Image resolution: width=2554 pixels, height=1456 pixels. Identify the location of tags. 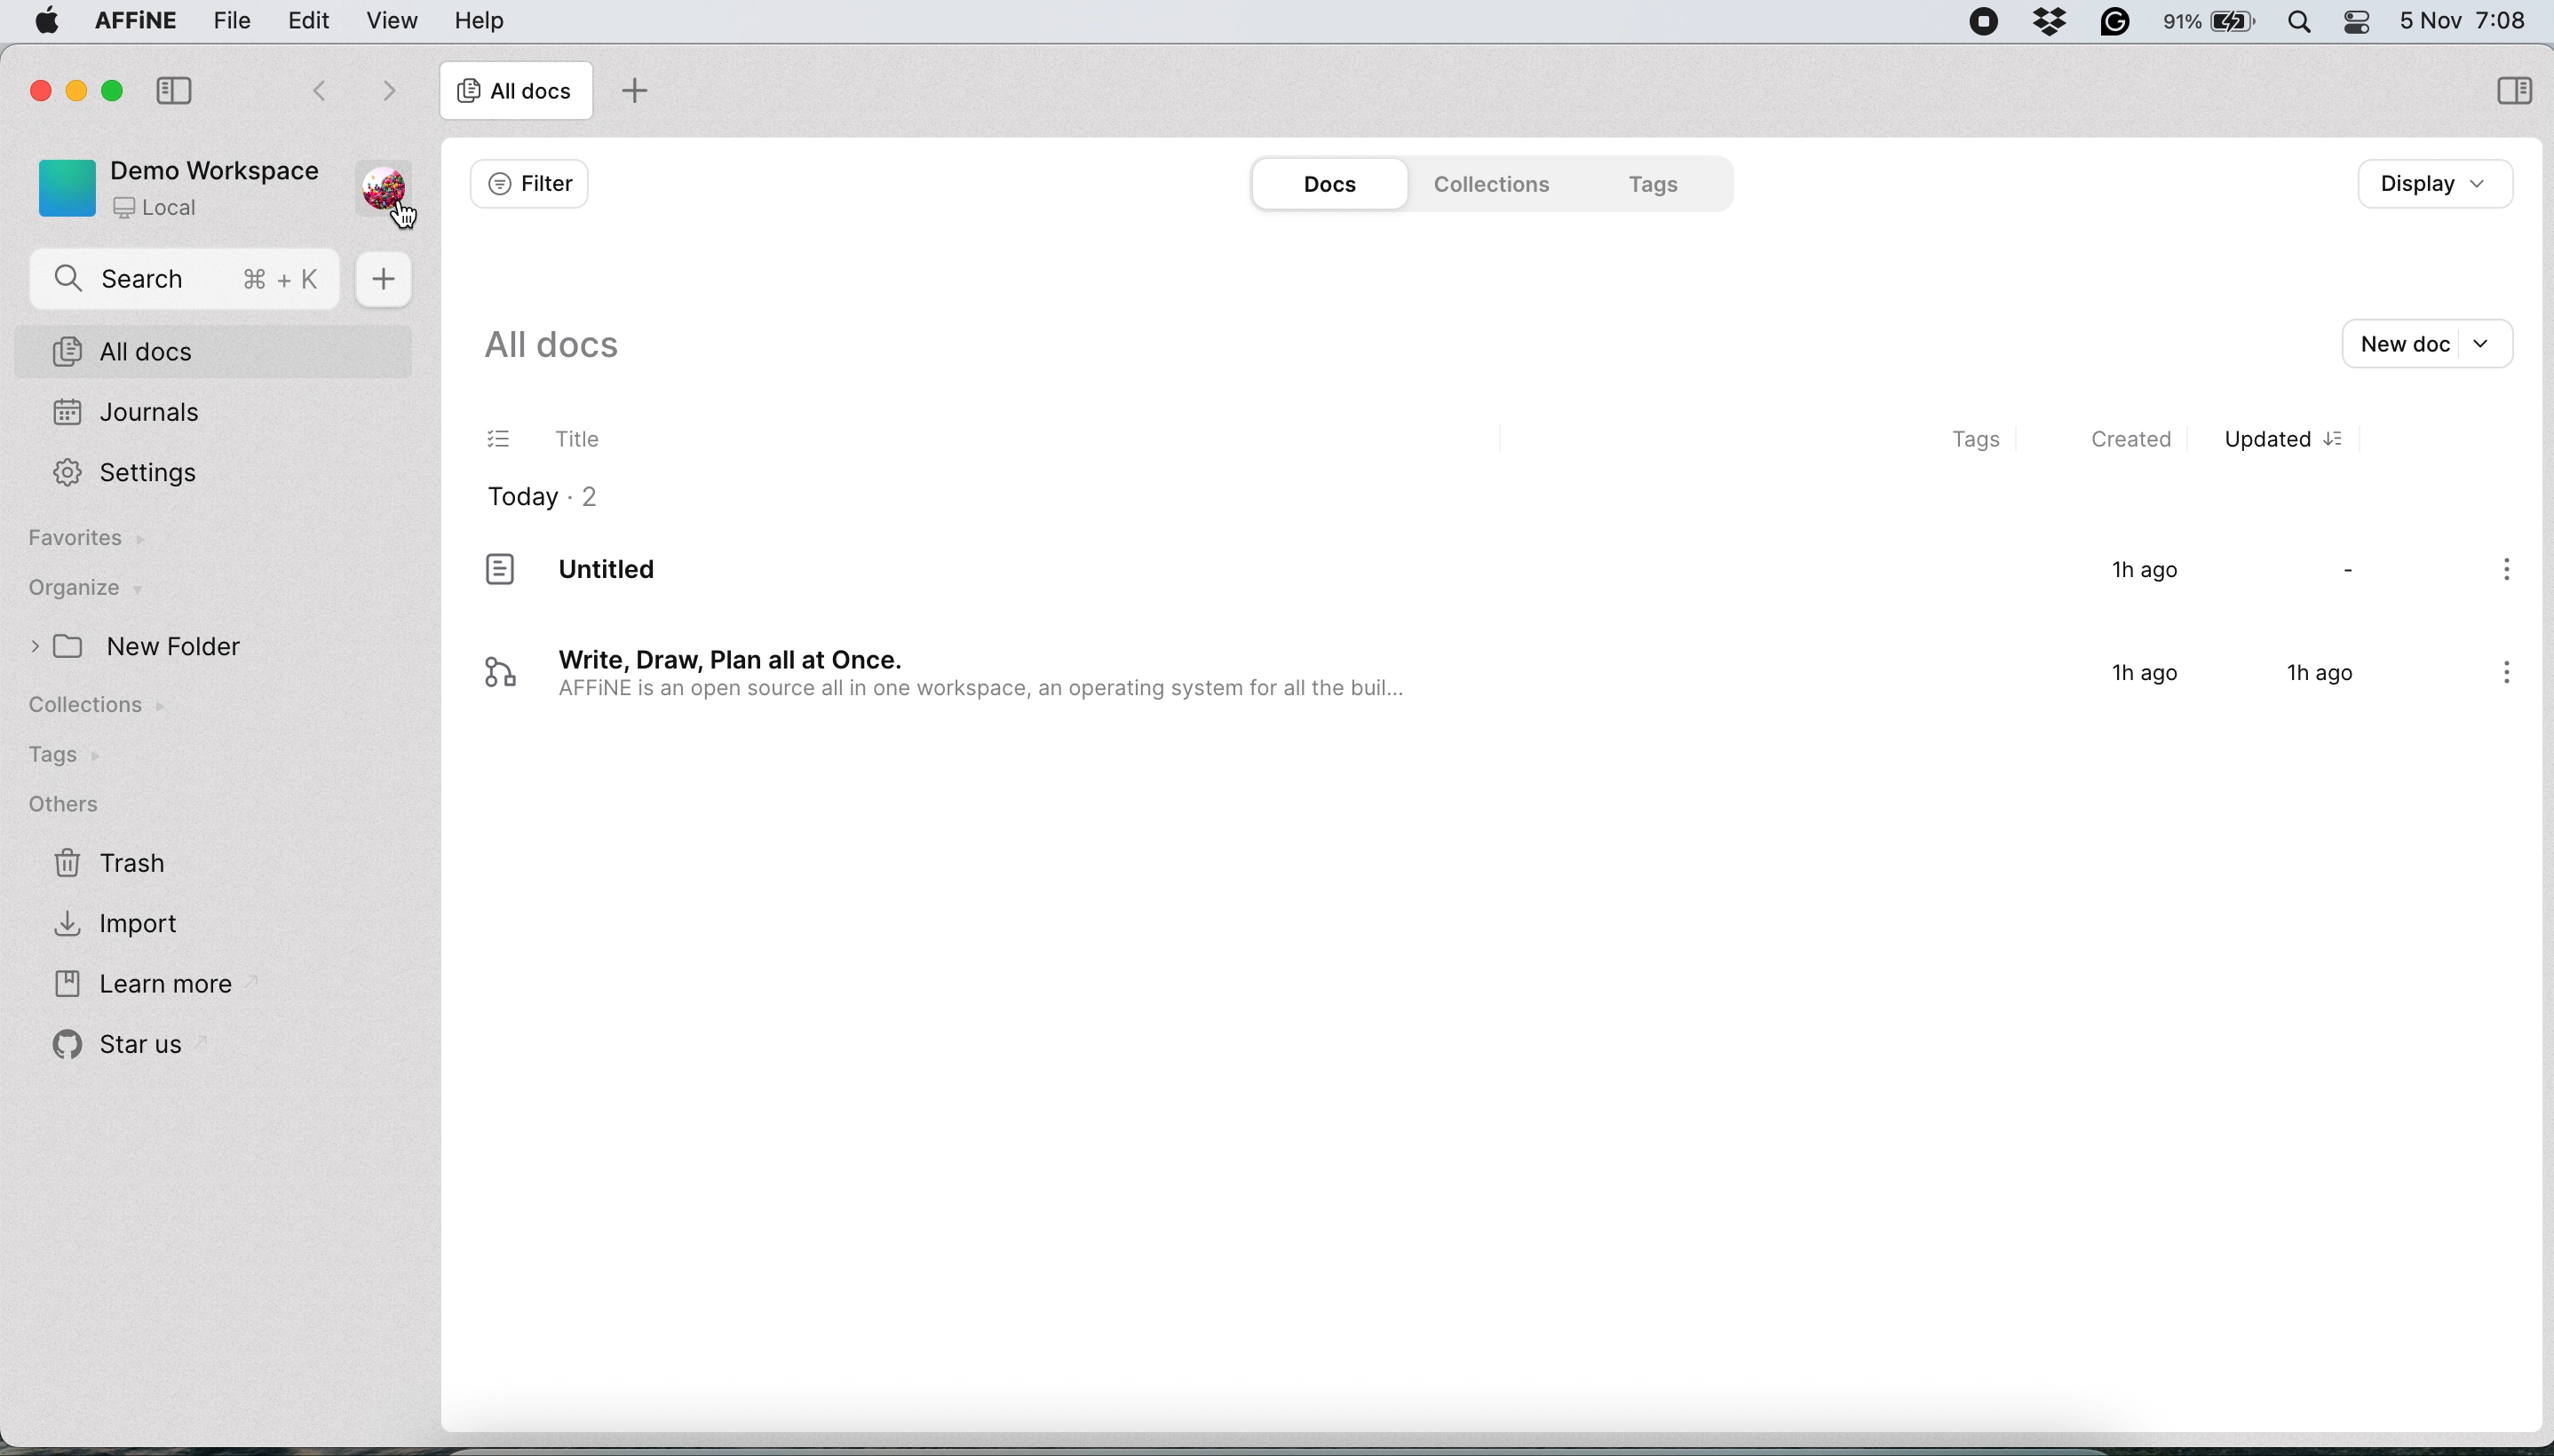
(1969, 440).